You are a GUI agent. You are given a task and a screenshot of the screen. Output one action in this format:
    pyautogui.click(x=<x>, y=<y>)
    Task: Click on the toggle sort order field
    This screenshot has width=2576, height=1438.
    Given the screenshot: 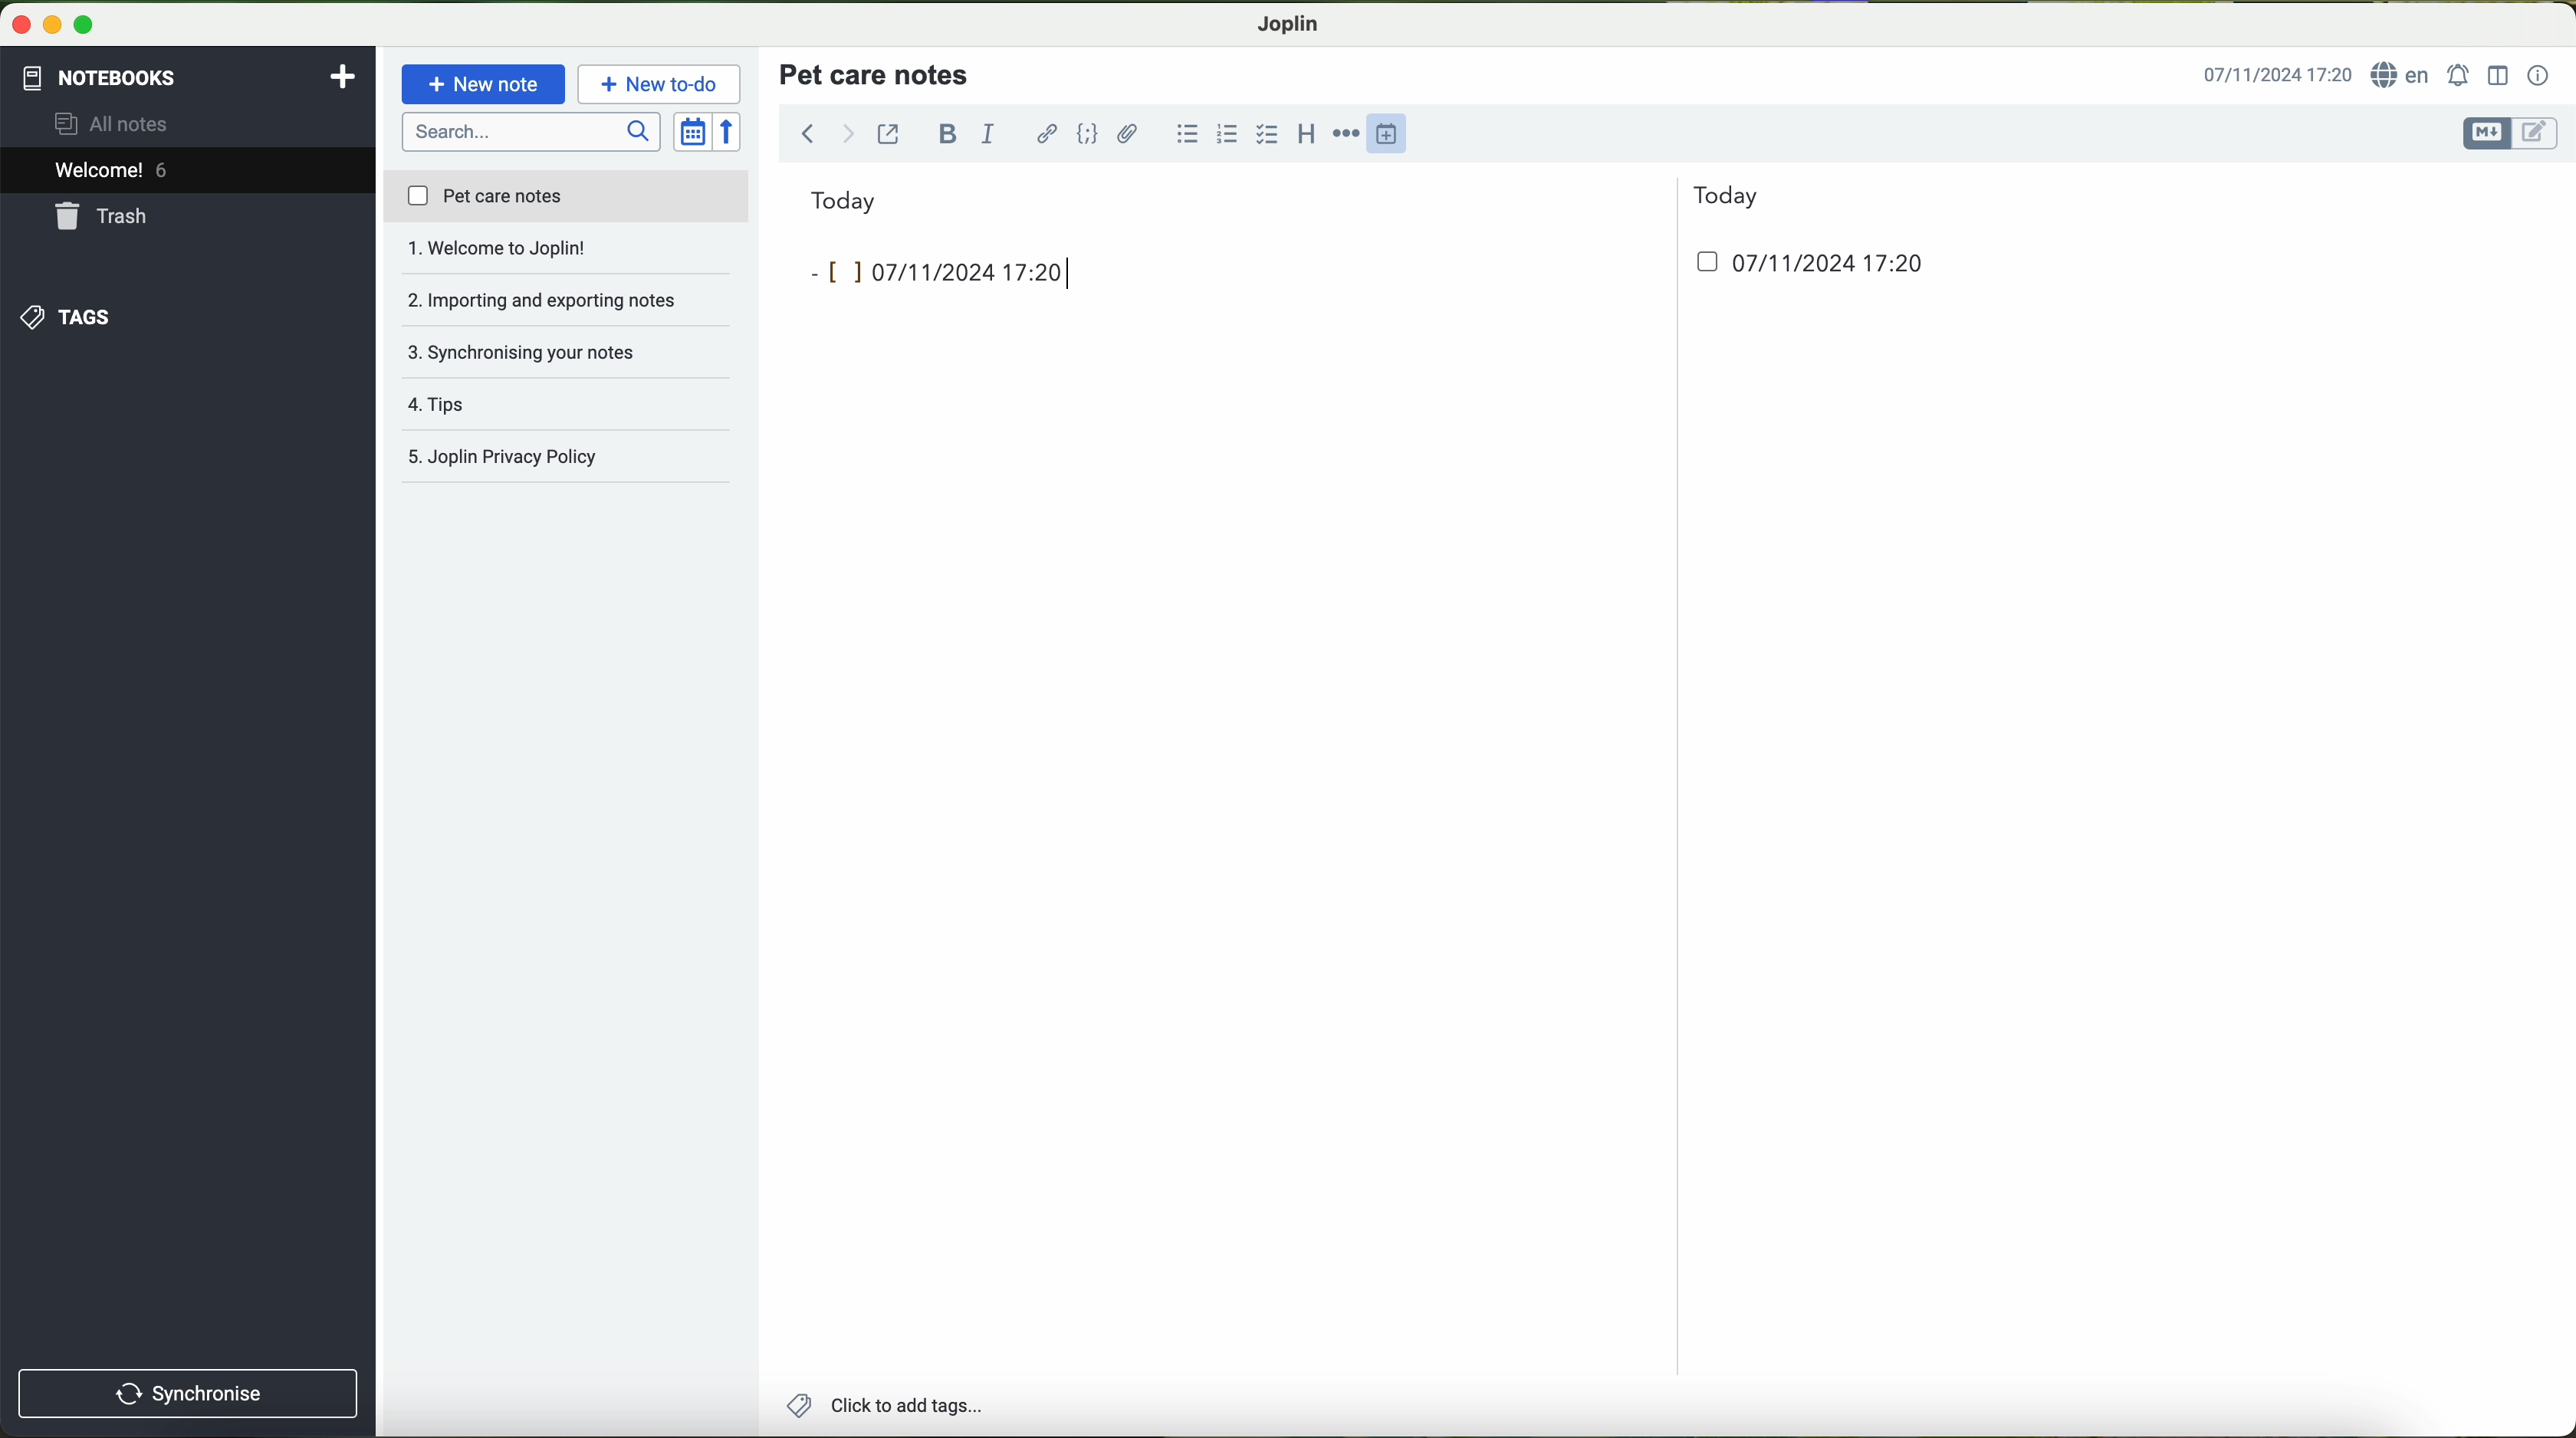 What is the action you would take?
    pyautogui.click(x=694, y=133)
    